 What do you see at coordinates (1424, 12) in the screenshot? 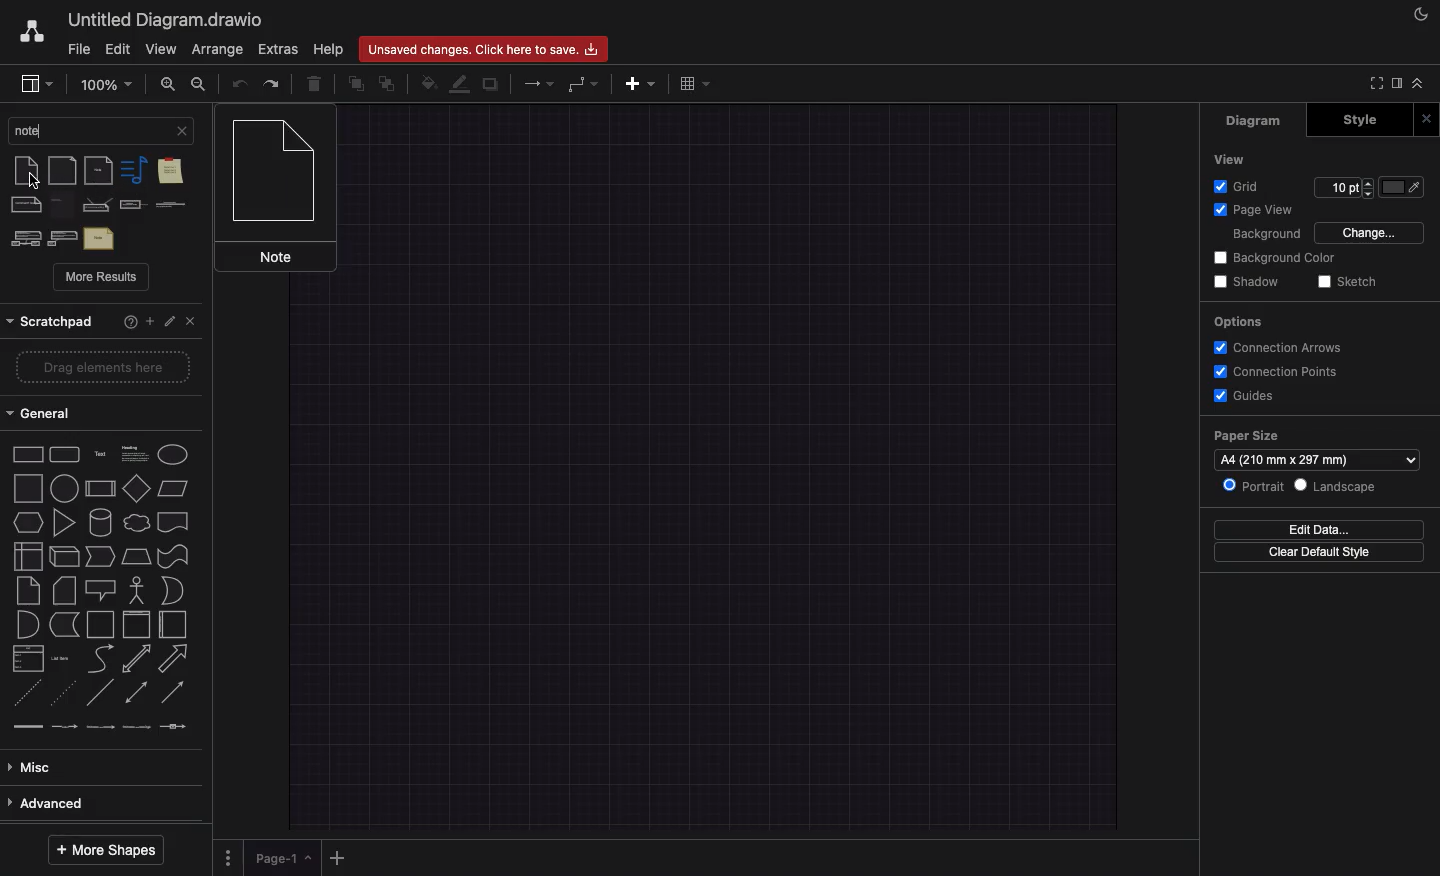
I see `Night mode` at bounding box center [1424, 12].